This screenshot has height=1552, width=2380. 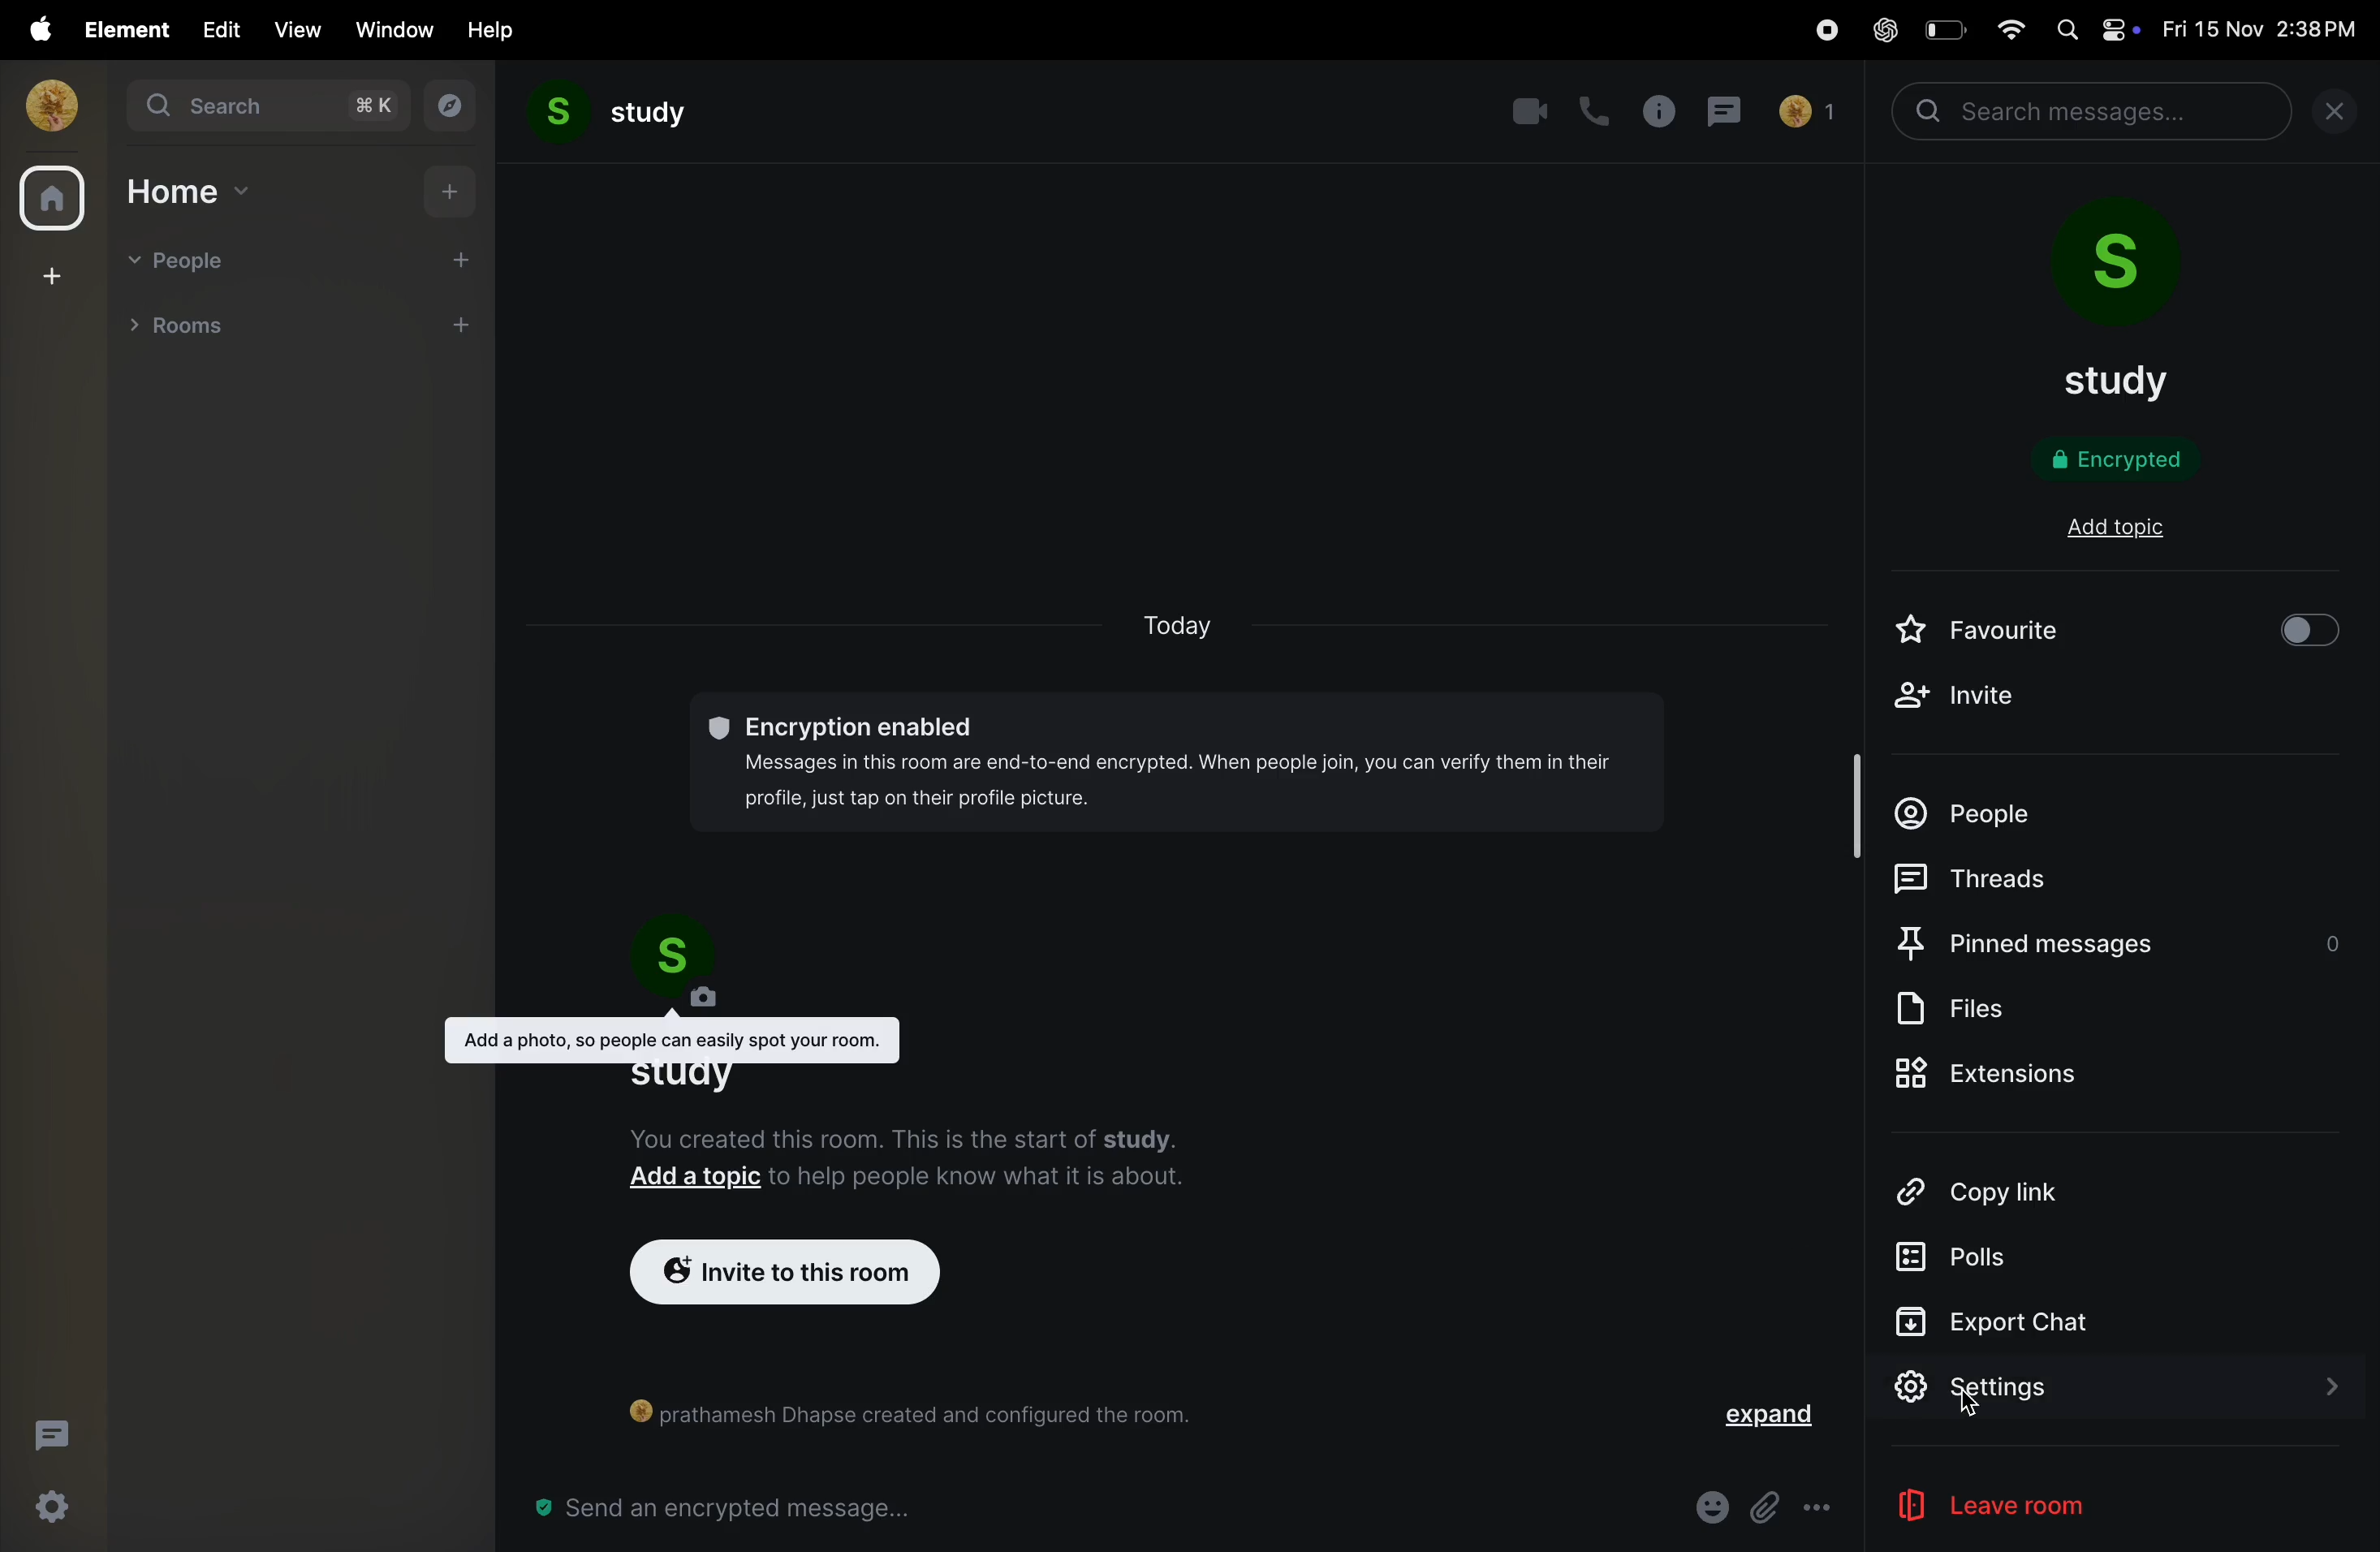 What do you see at coordinates (192, 190) in the screenshot?
I see `home` at bounding box center [192, 190].